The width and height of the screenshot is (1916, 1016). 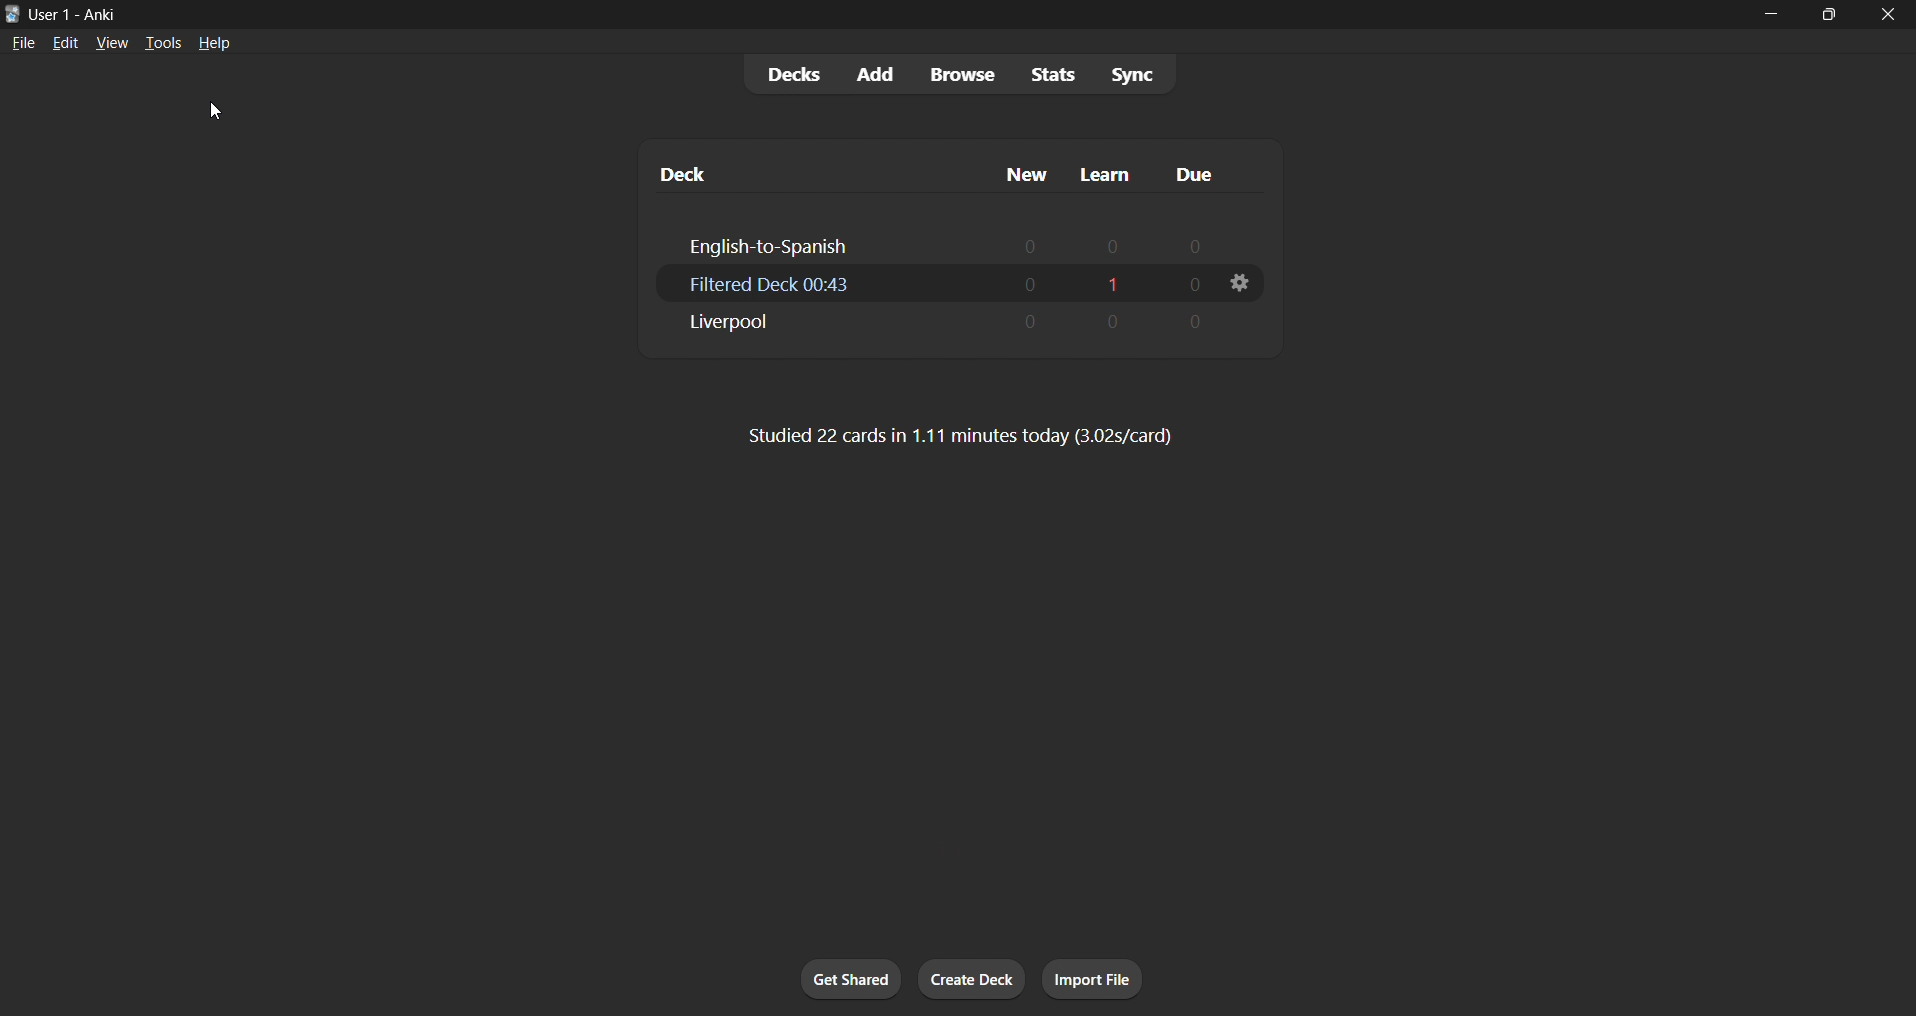 I want to click on cursor, so click(x=213, y=111).